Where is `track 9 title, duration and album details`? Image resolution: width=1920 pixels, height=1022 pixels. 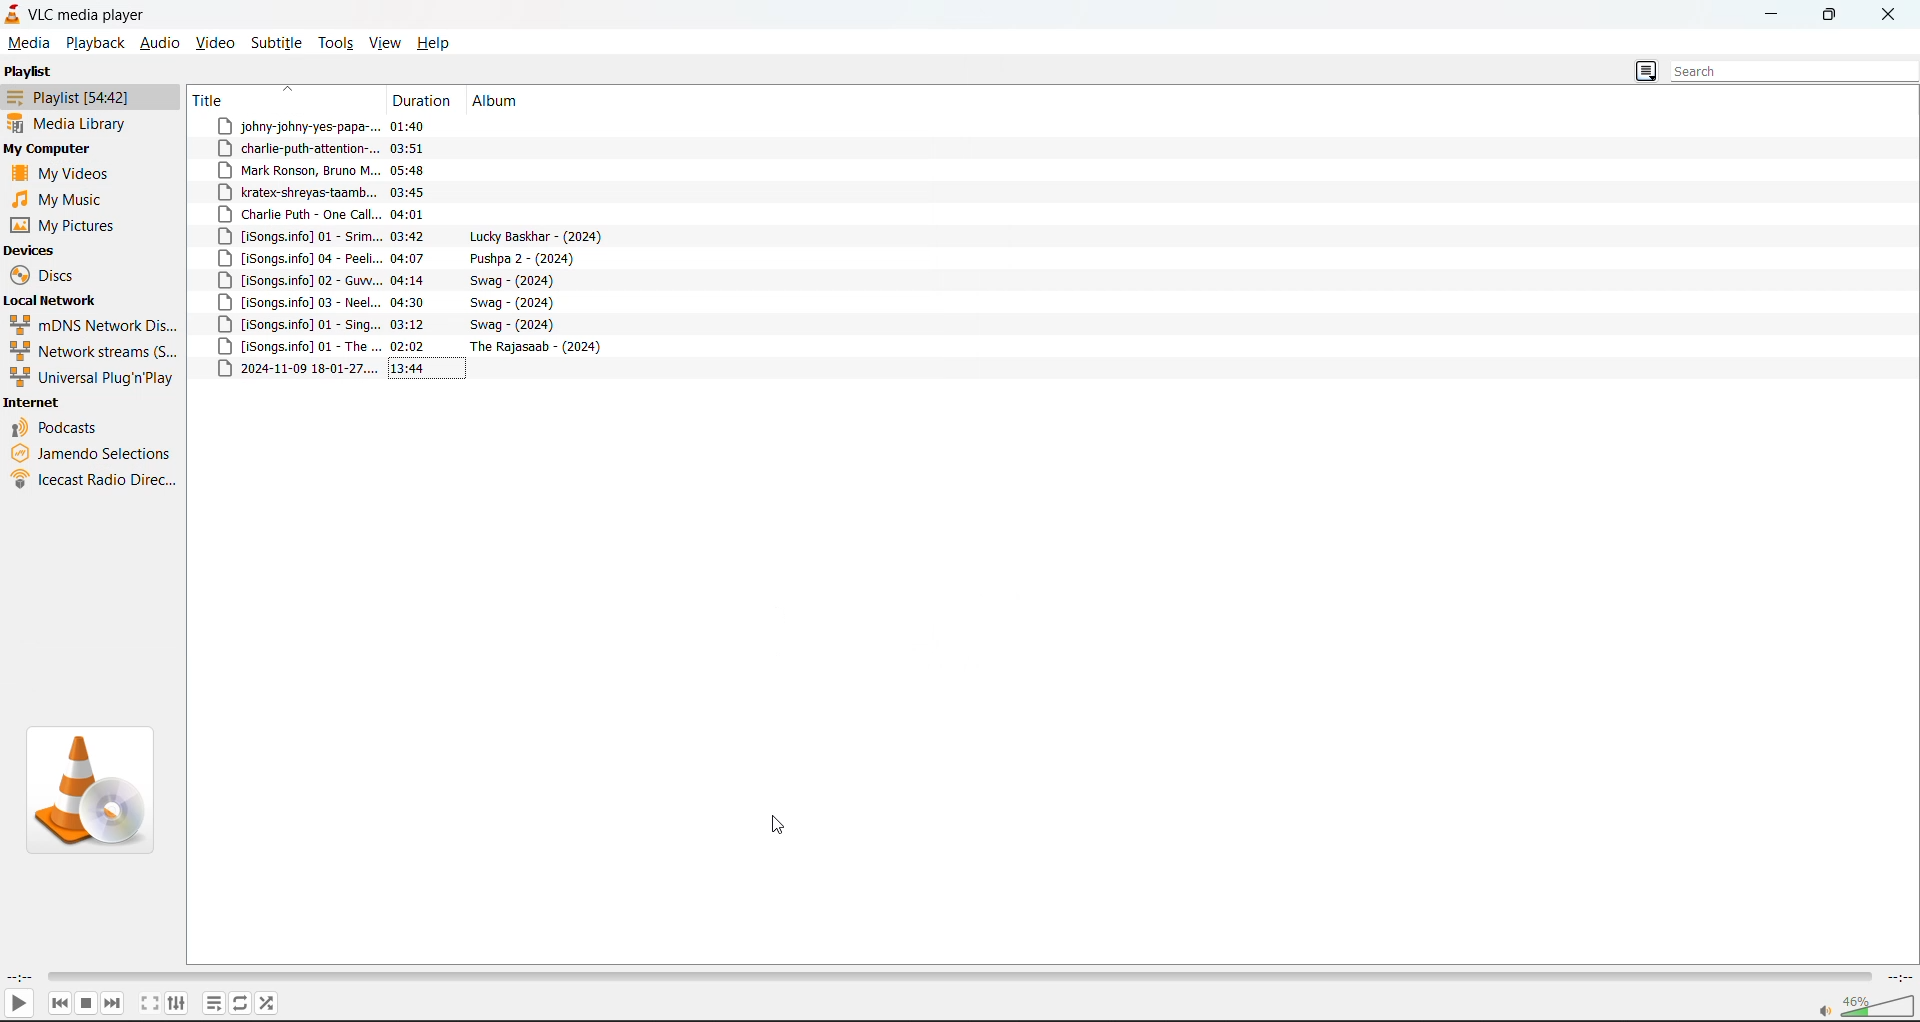 track 9 title, duration and album details is located at coordinates (397, 306).